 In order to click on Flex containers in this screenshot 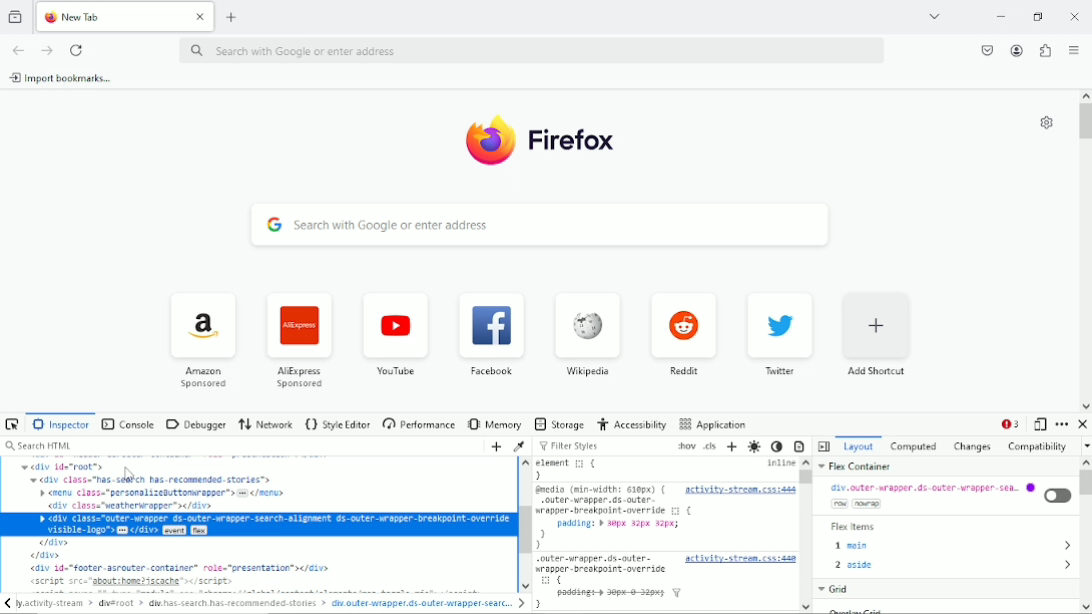, I will do `click(857, 468)`.